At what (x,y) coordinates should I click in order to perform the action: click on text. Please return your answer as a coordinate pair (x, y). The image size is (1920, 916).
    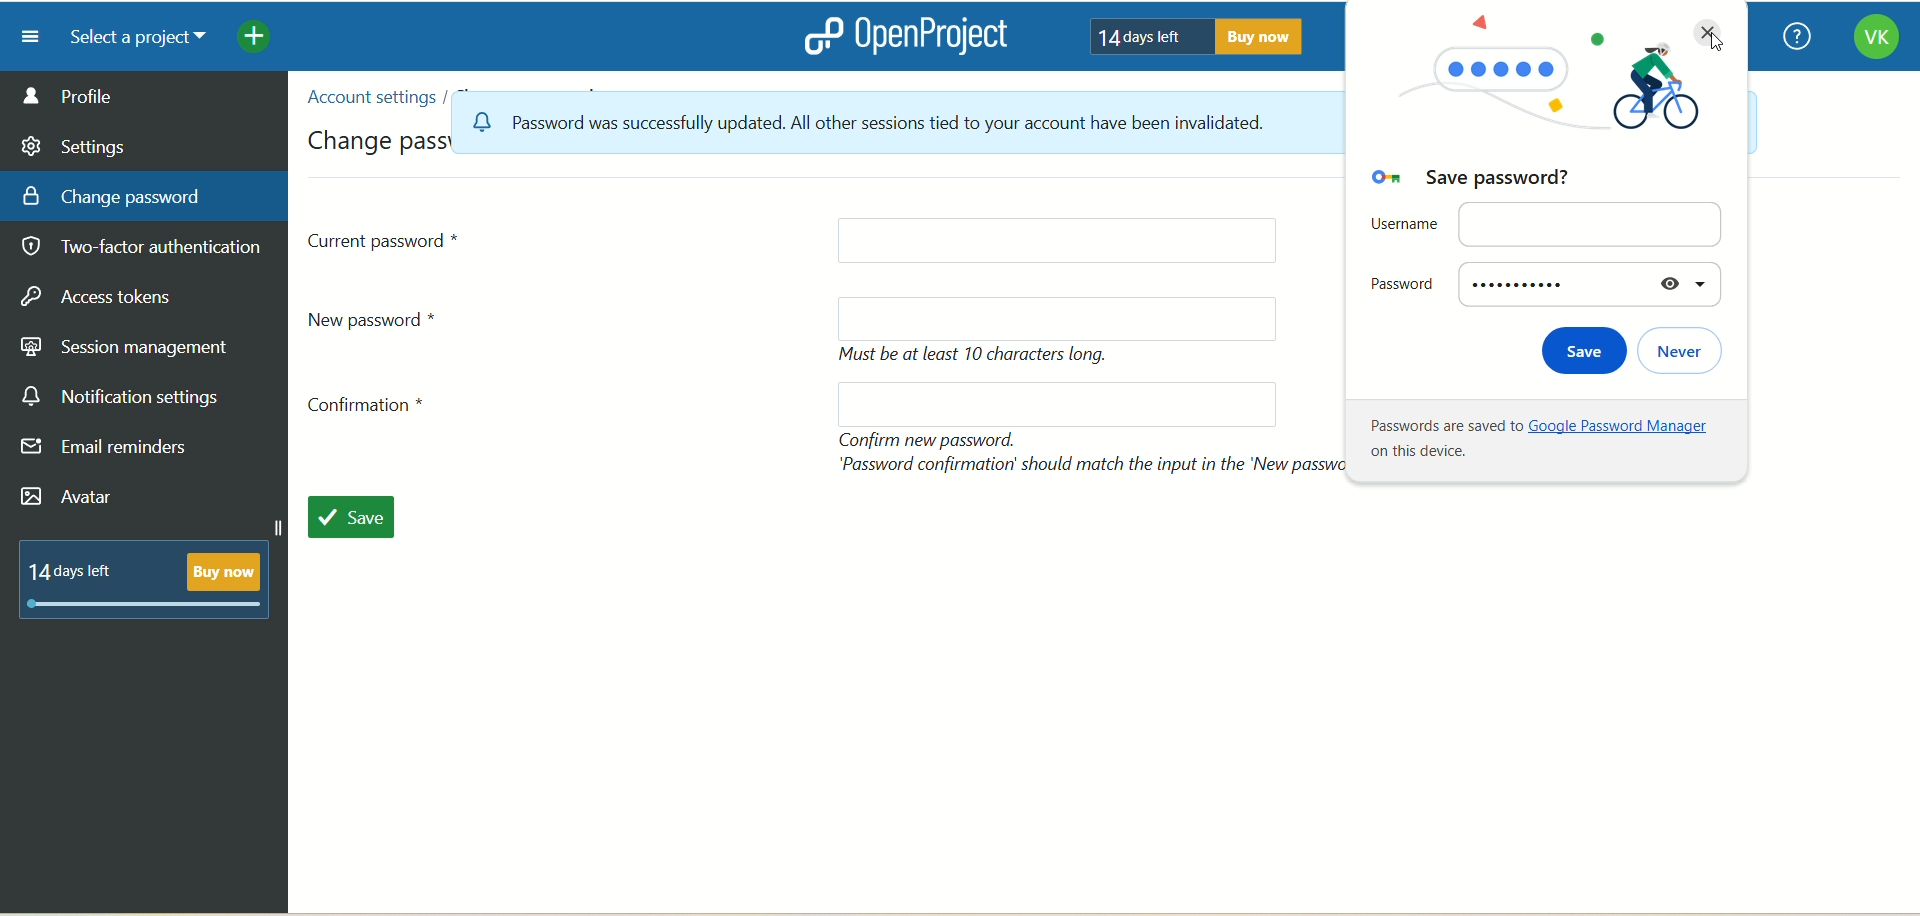
    Looking at the image, I should click on (1189, 35).